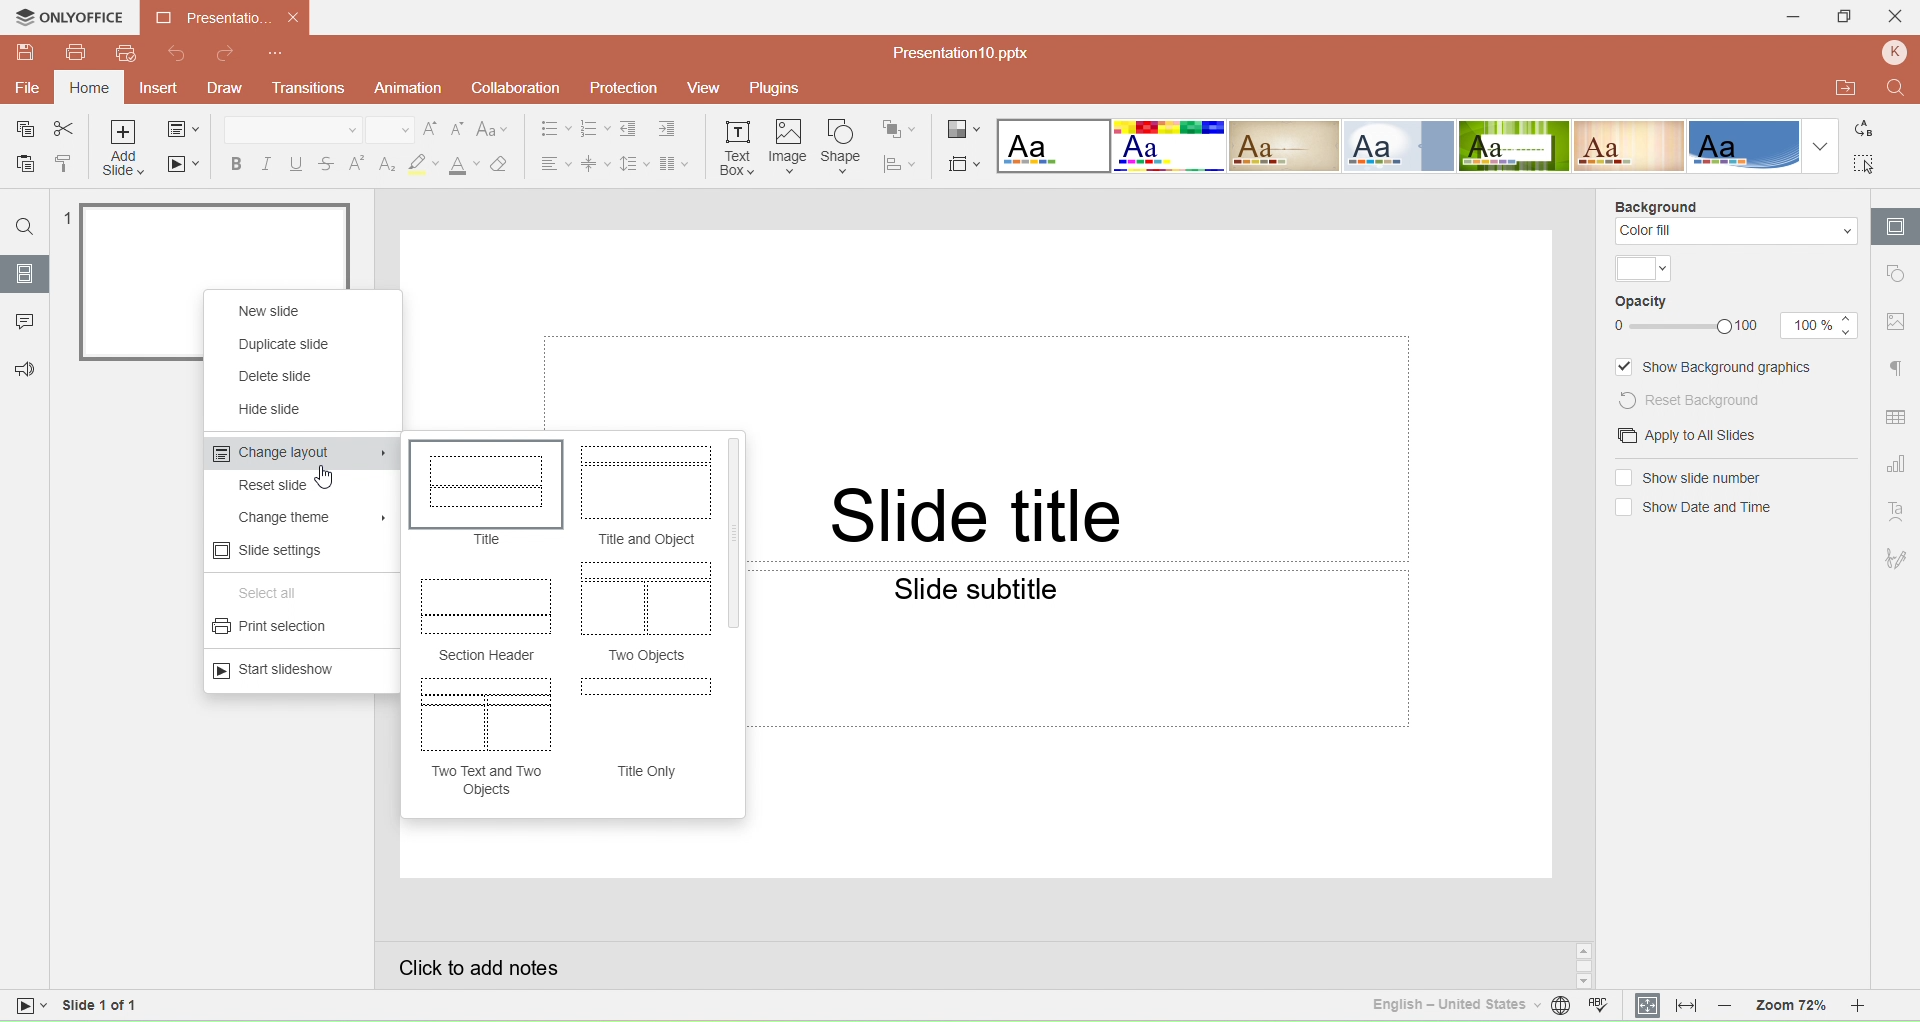 The height and width of the screenshot is (1022, 1920). What do you see at coordinates (1704, 399) in the screenshot?
I see `Rest background` at bounding box center [1704, 399].